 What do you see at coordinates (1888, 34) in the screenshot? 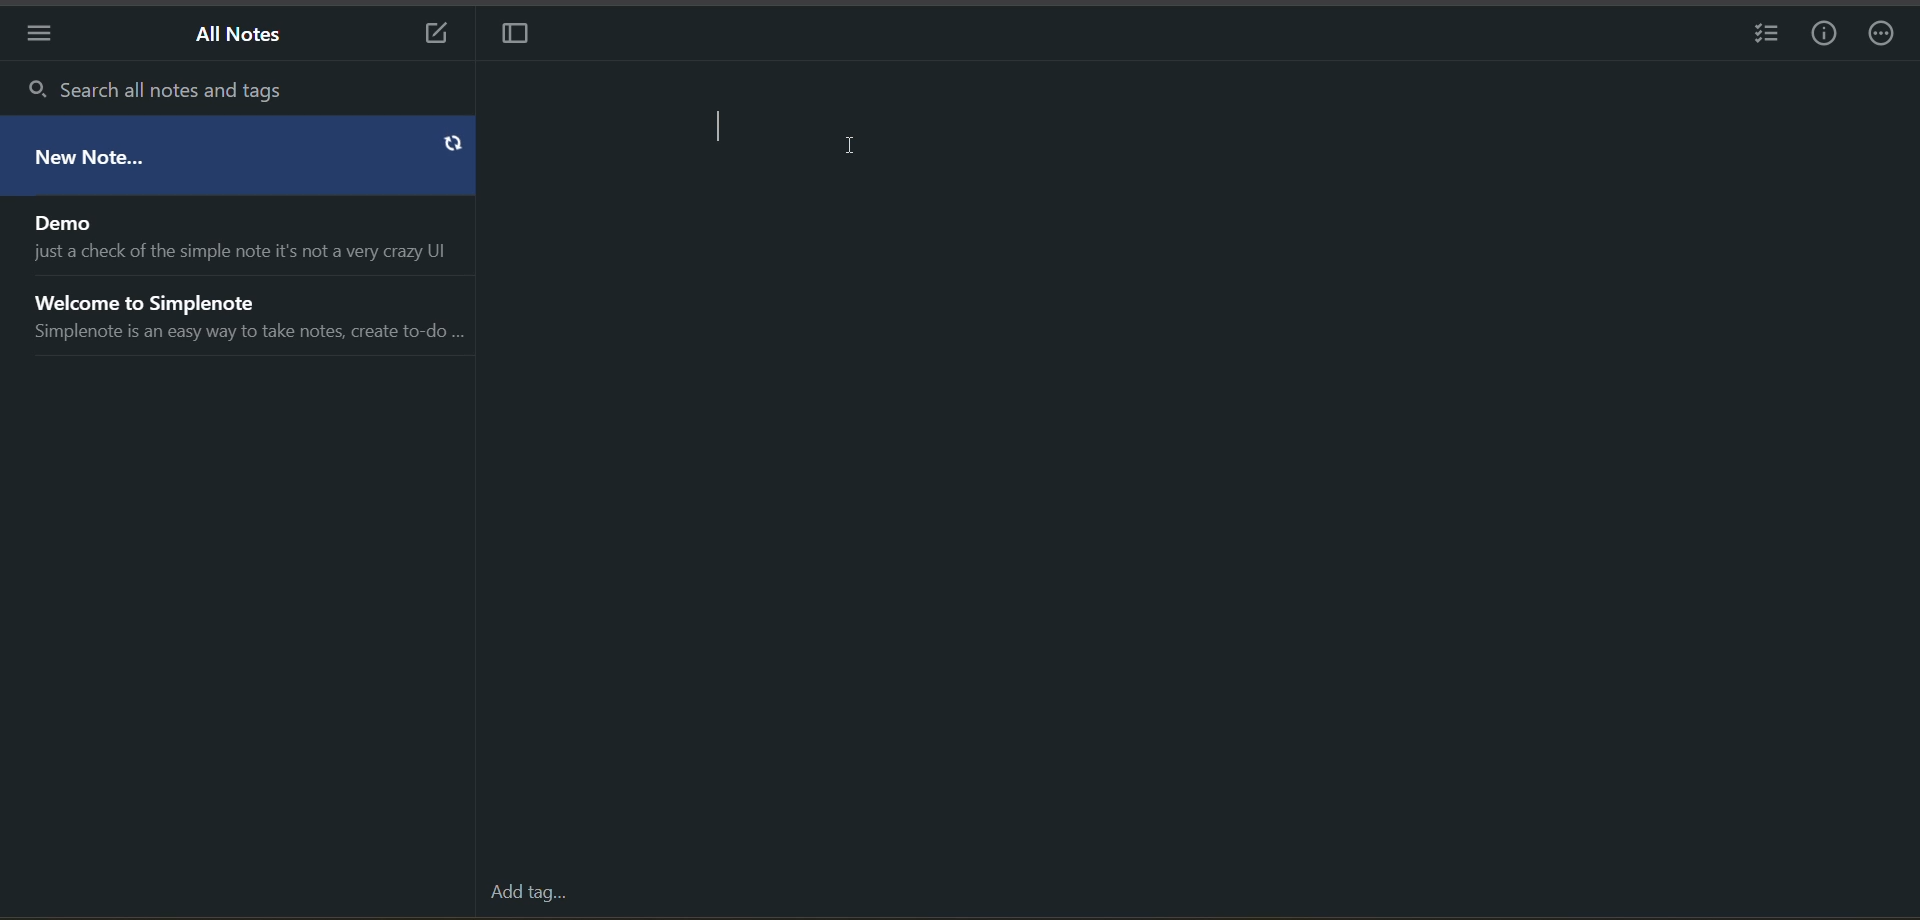
I see `actions` at bounding box center [1888, 34].